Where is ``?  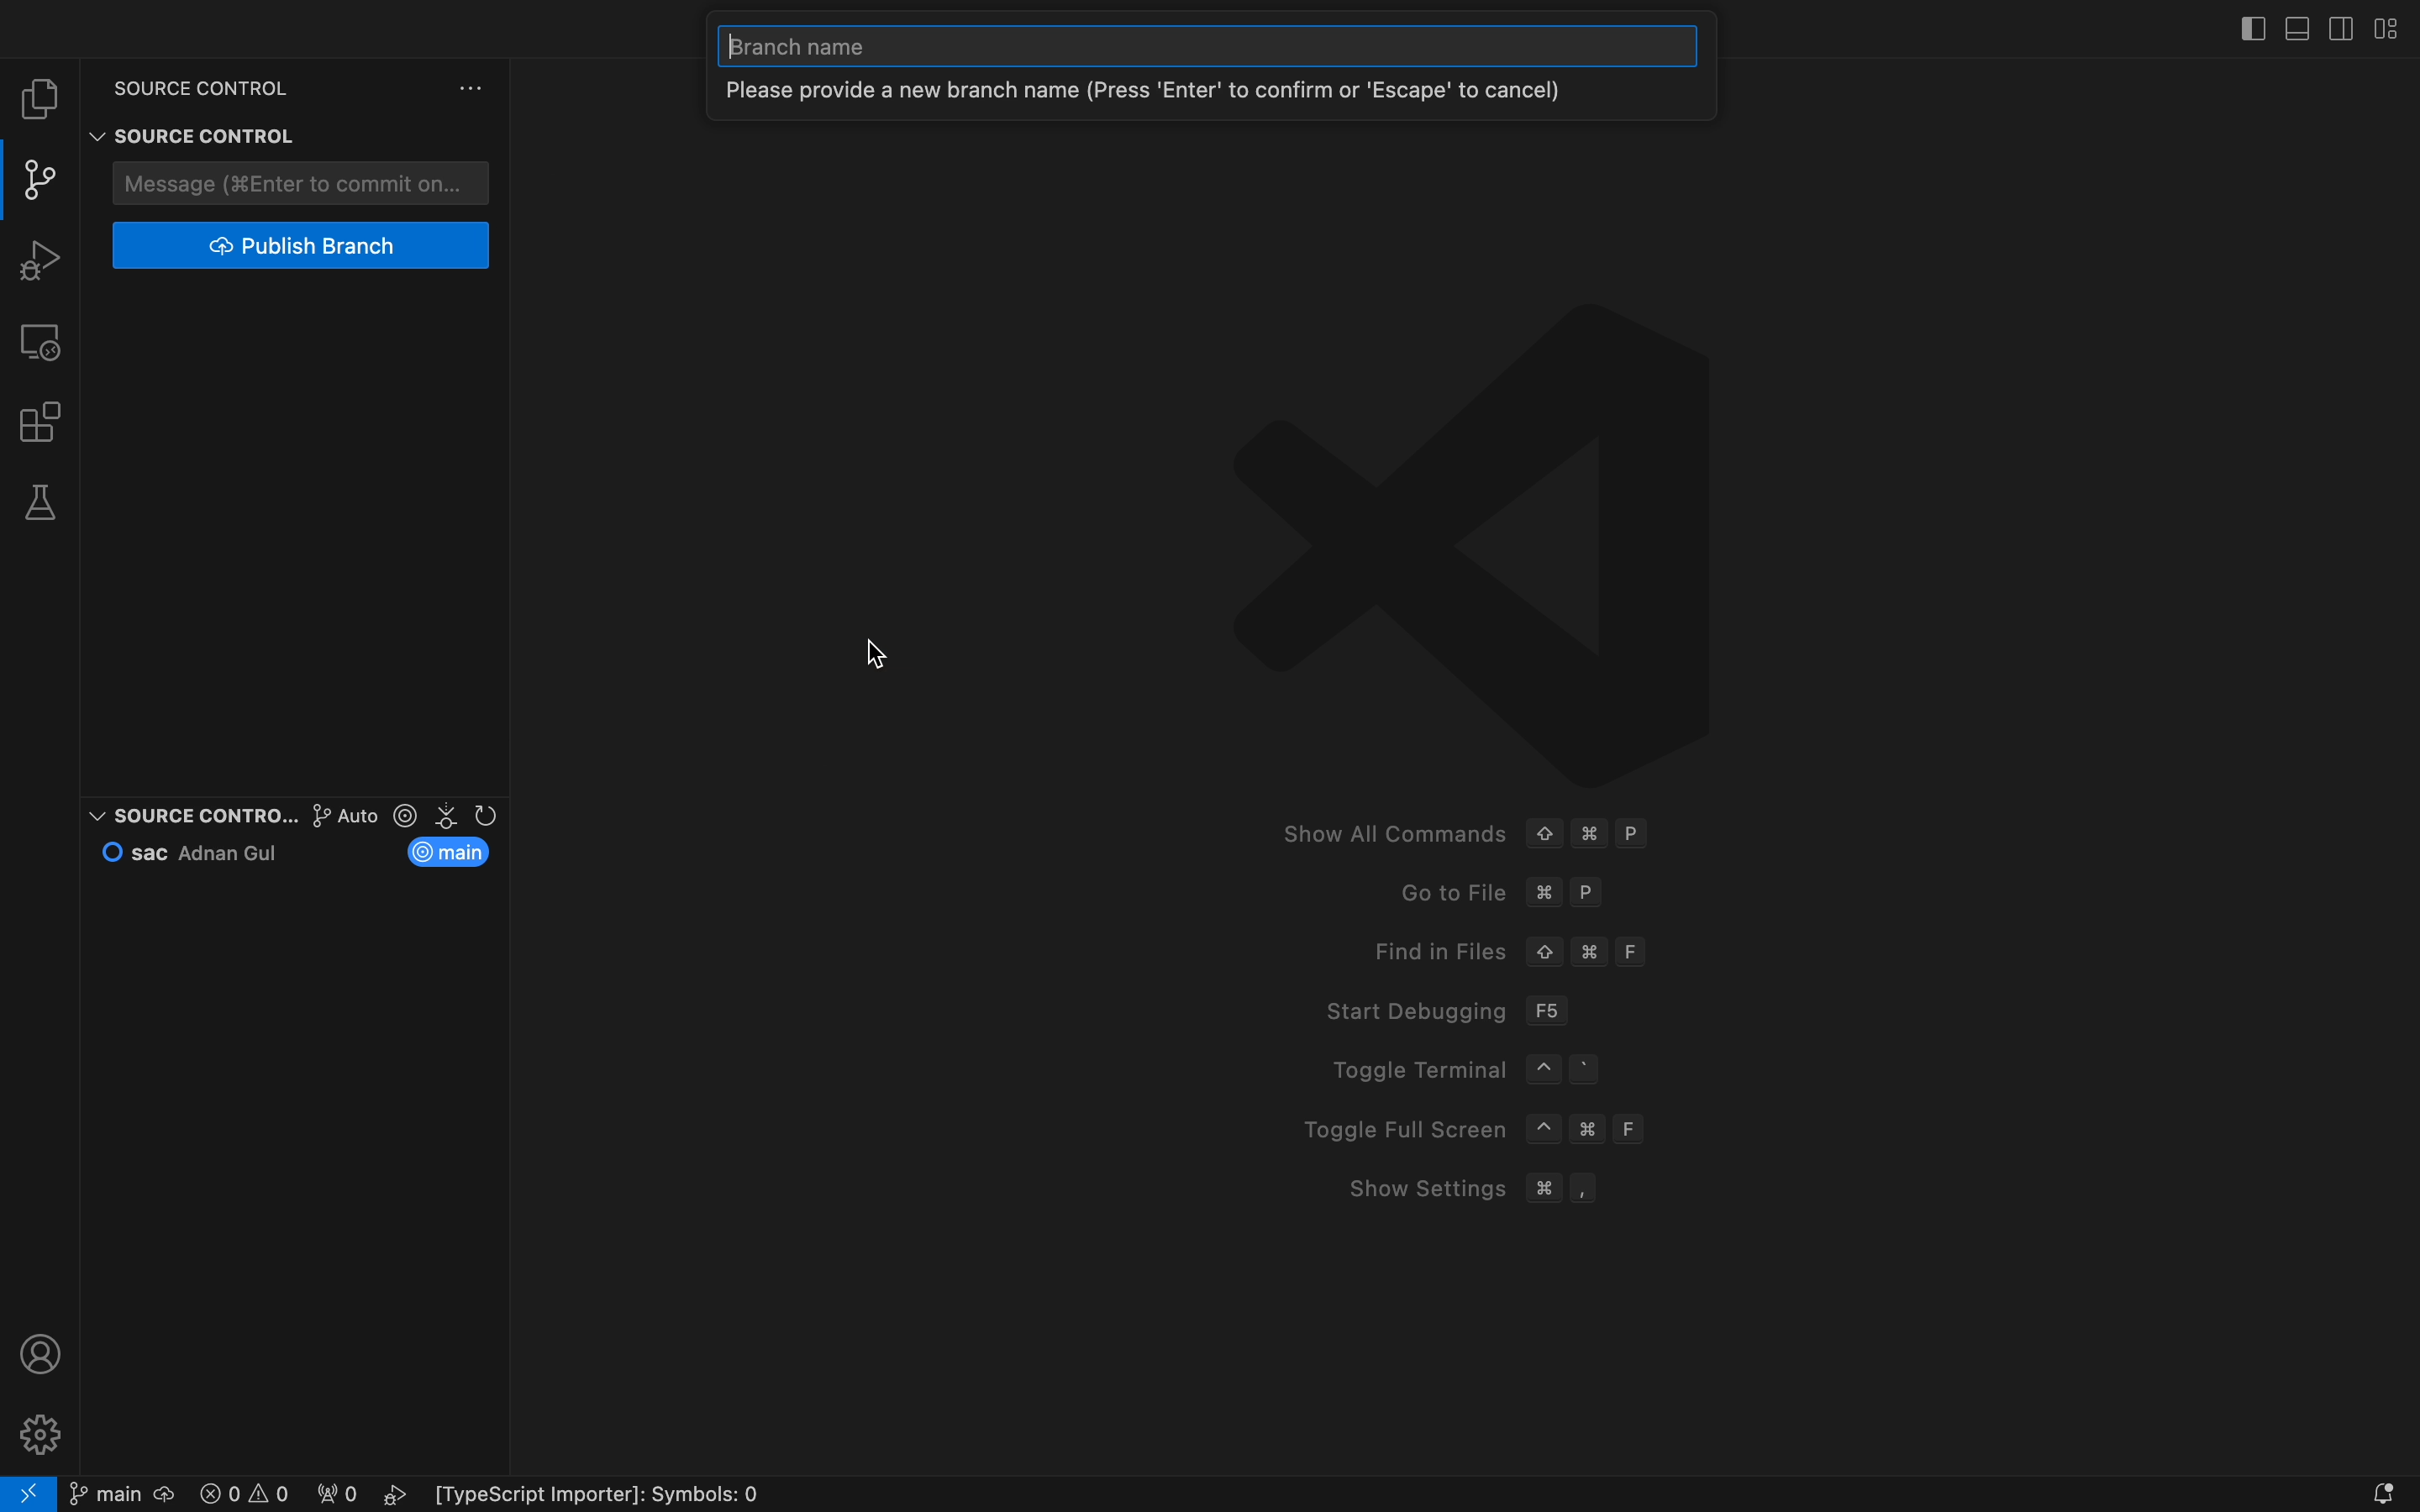  is located at coordinates (323, 137).